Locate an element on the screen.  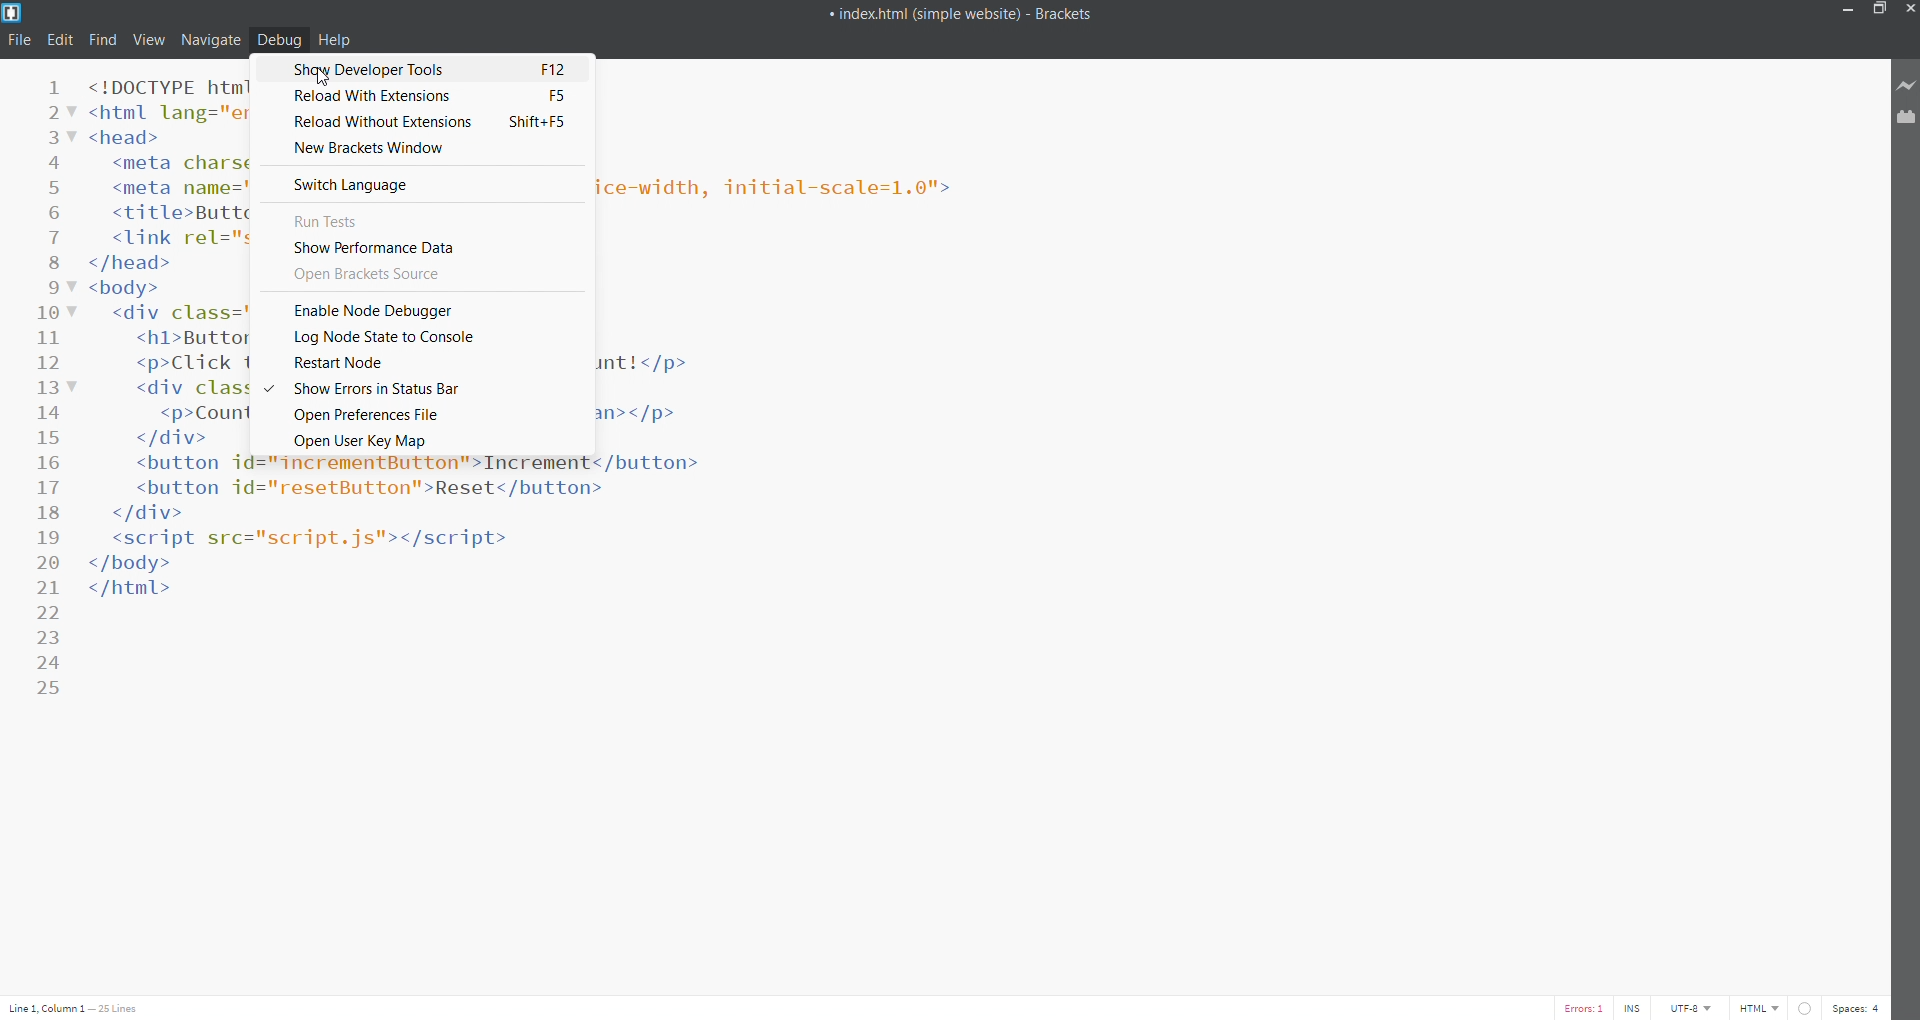
show errors in status bar is located at coordinates (417, 387).